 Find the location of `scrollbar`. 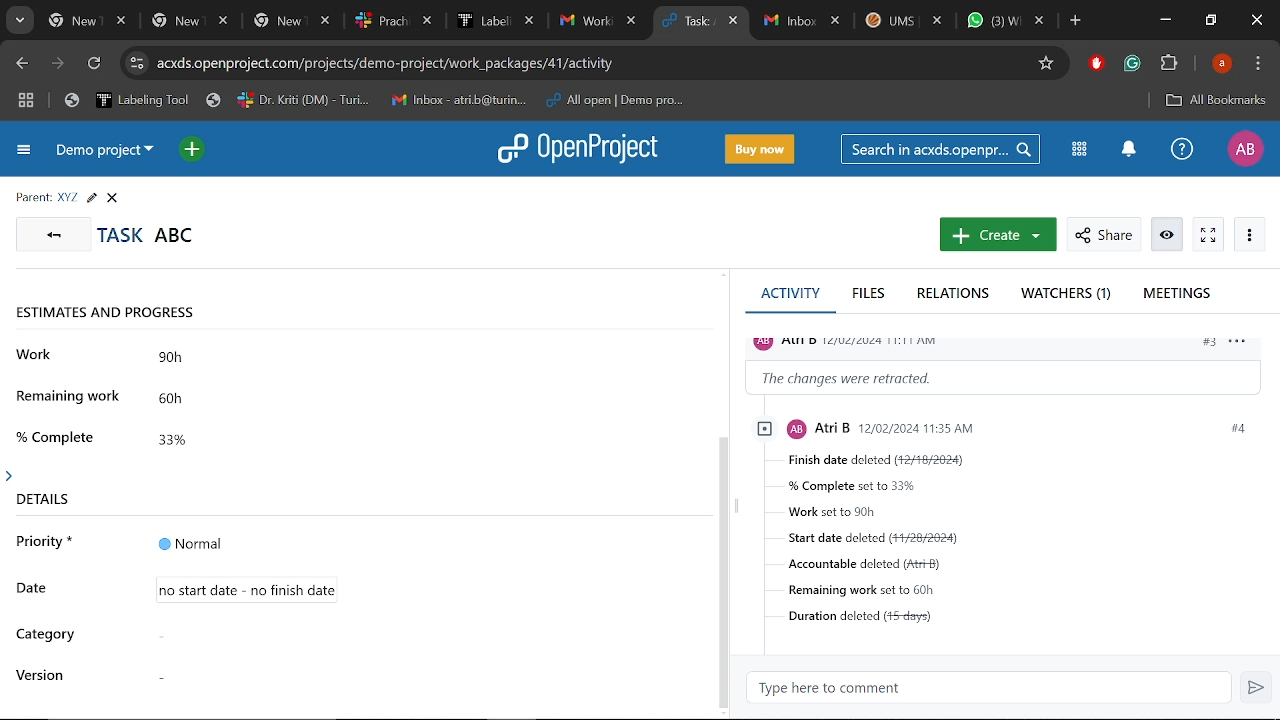

scrollbar is located at coordinates (726, 569).